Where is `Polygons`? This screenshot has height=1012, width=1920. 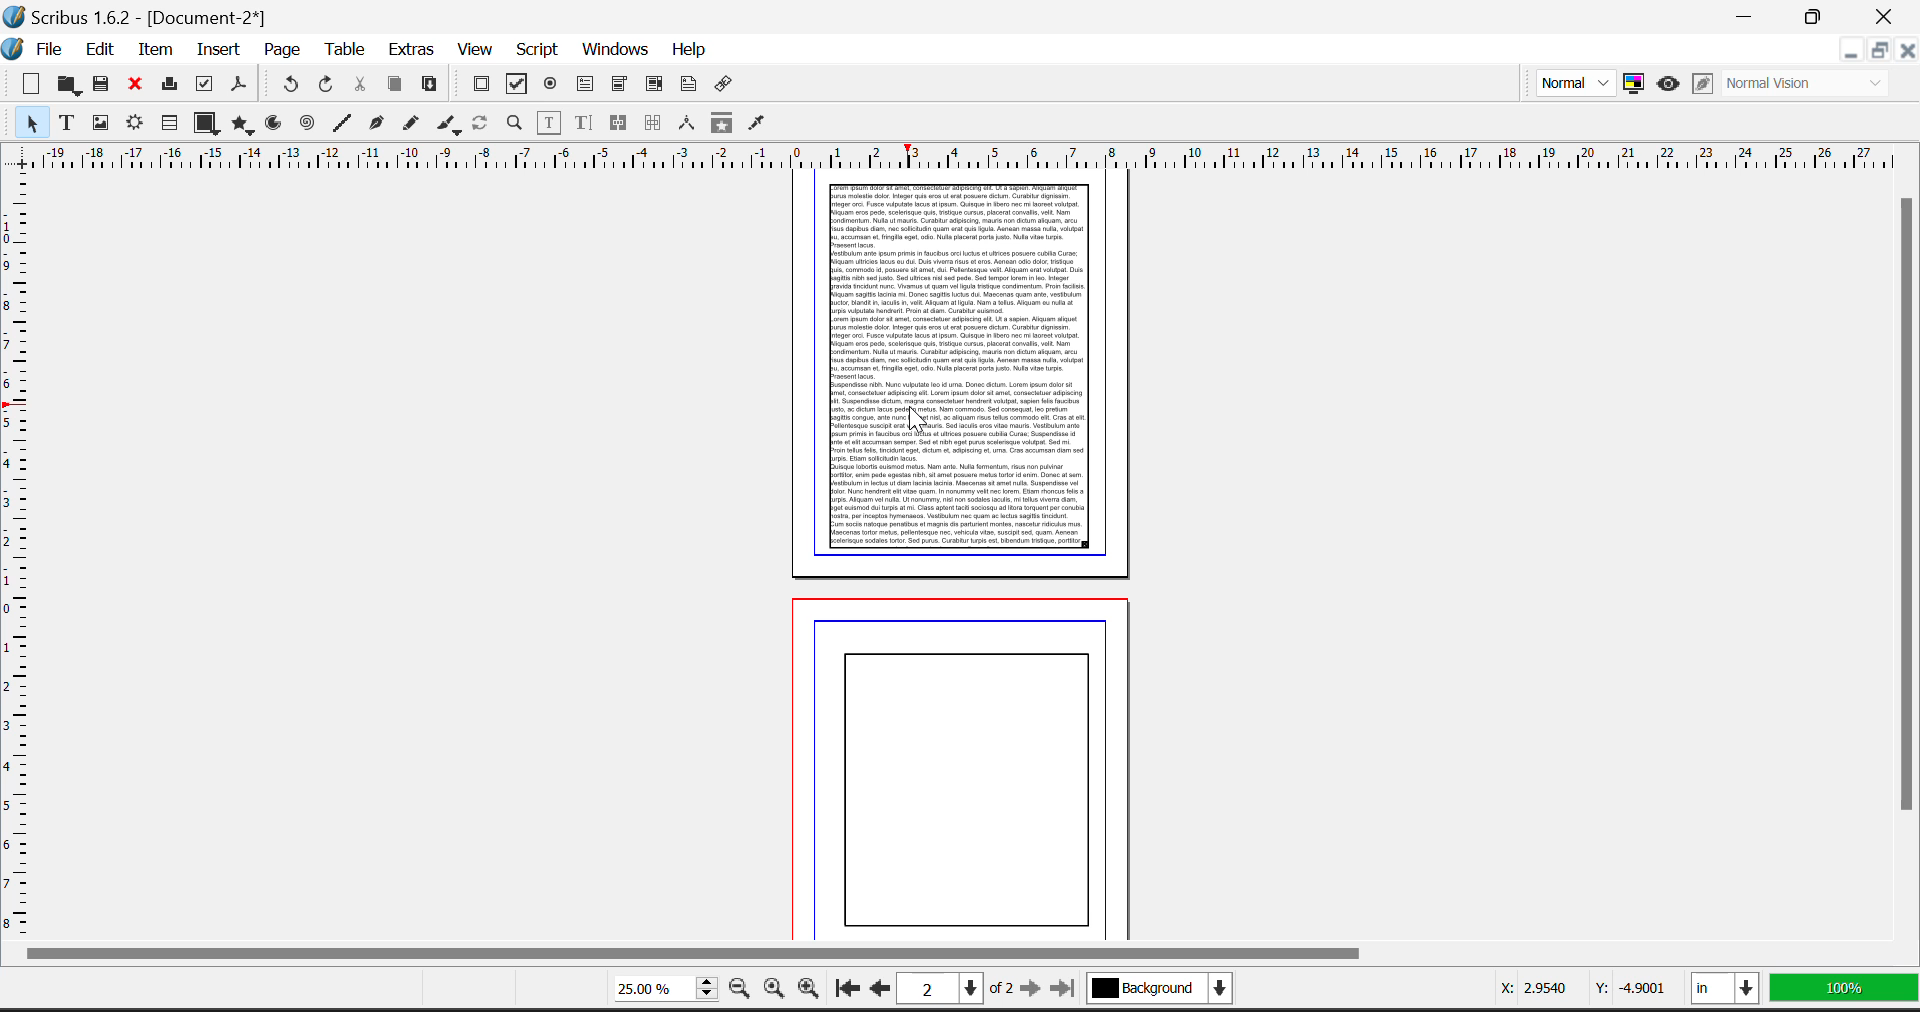 Polygons is located at coordinates (241, 125).